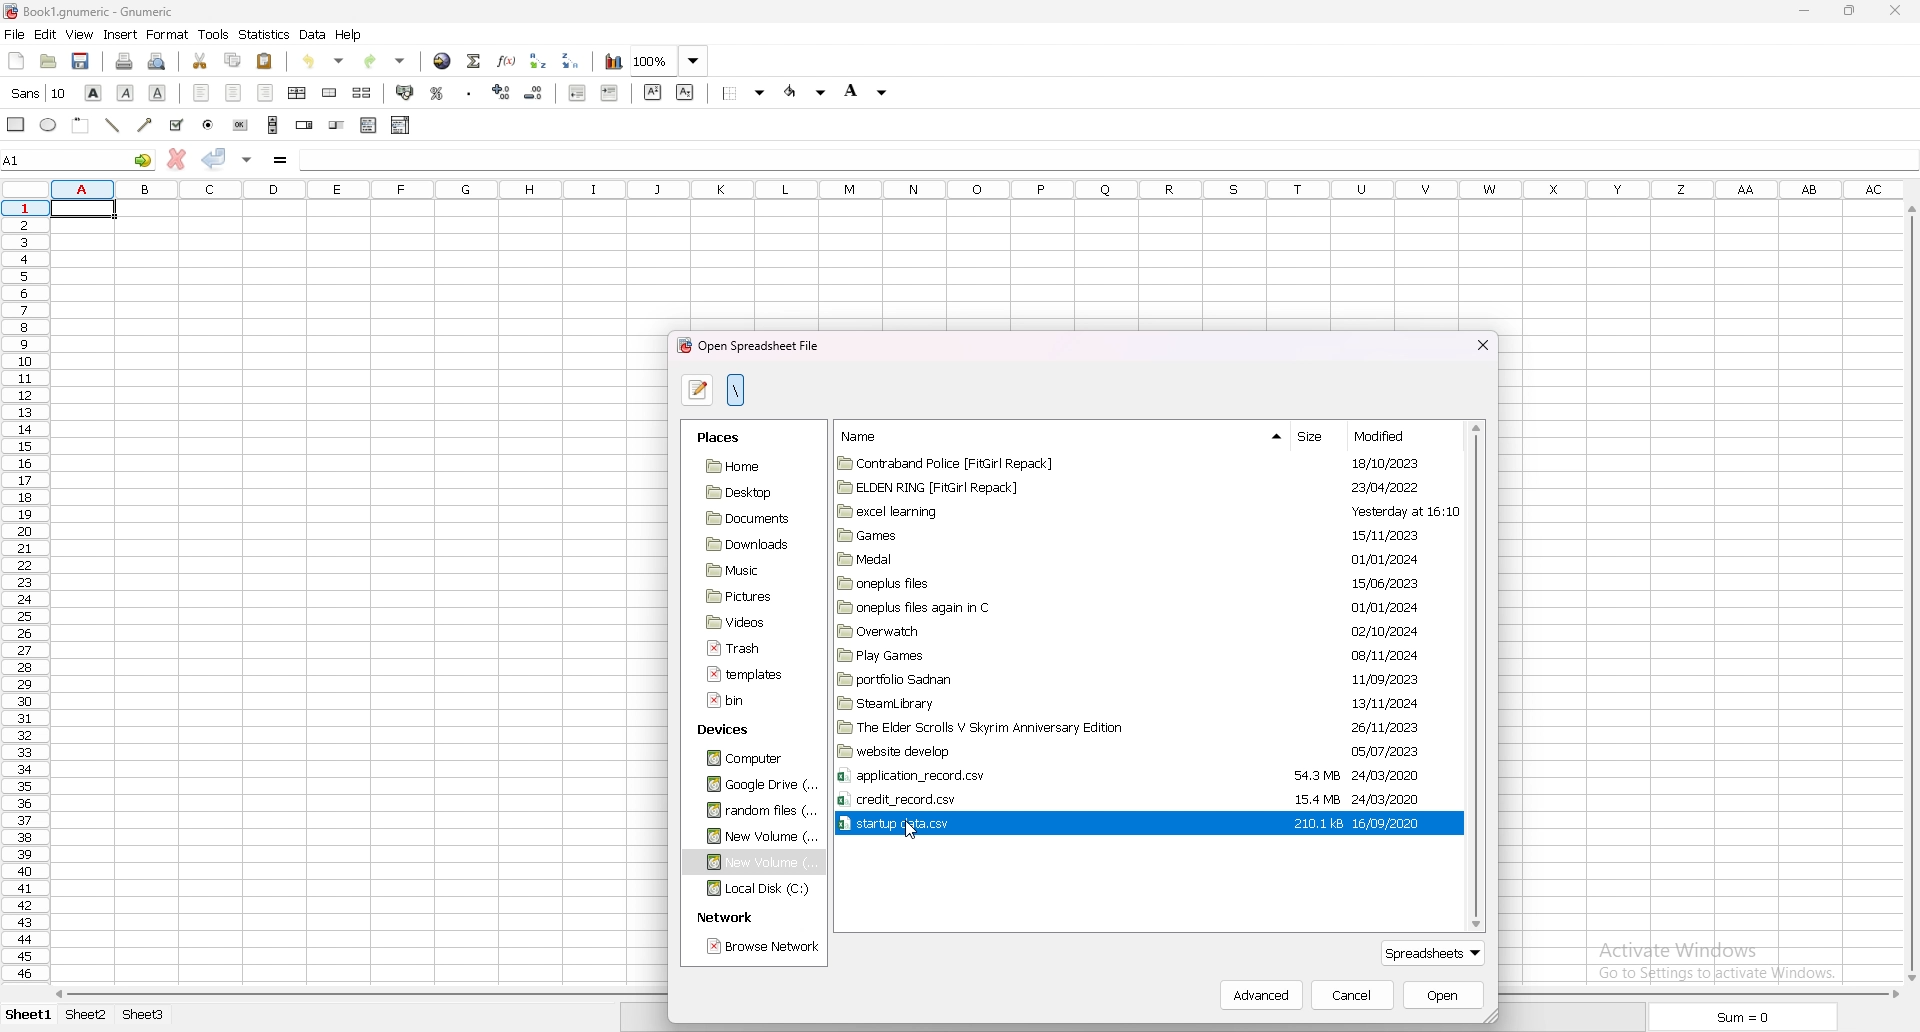  Describe the element at coordinates (747, 492) in the screenshot. I see `folder` at that location.